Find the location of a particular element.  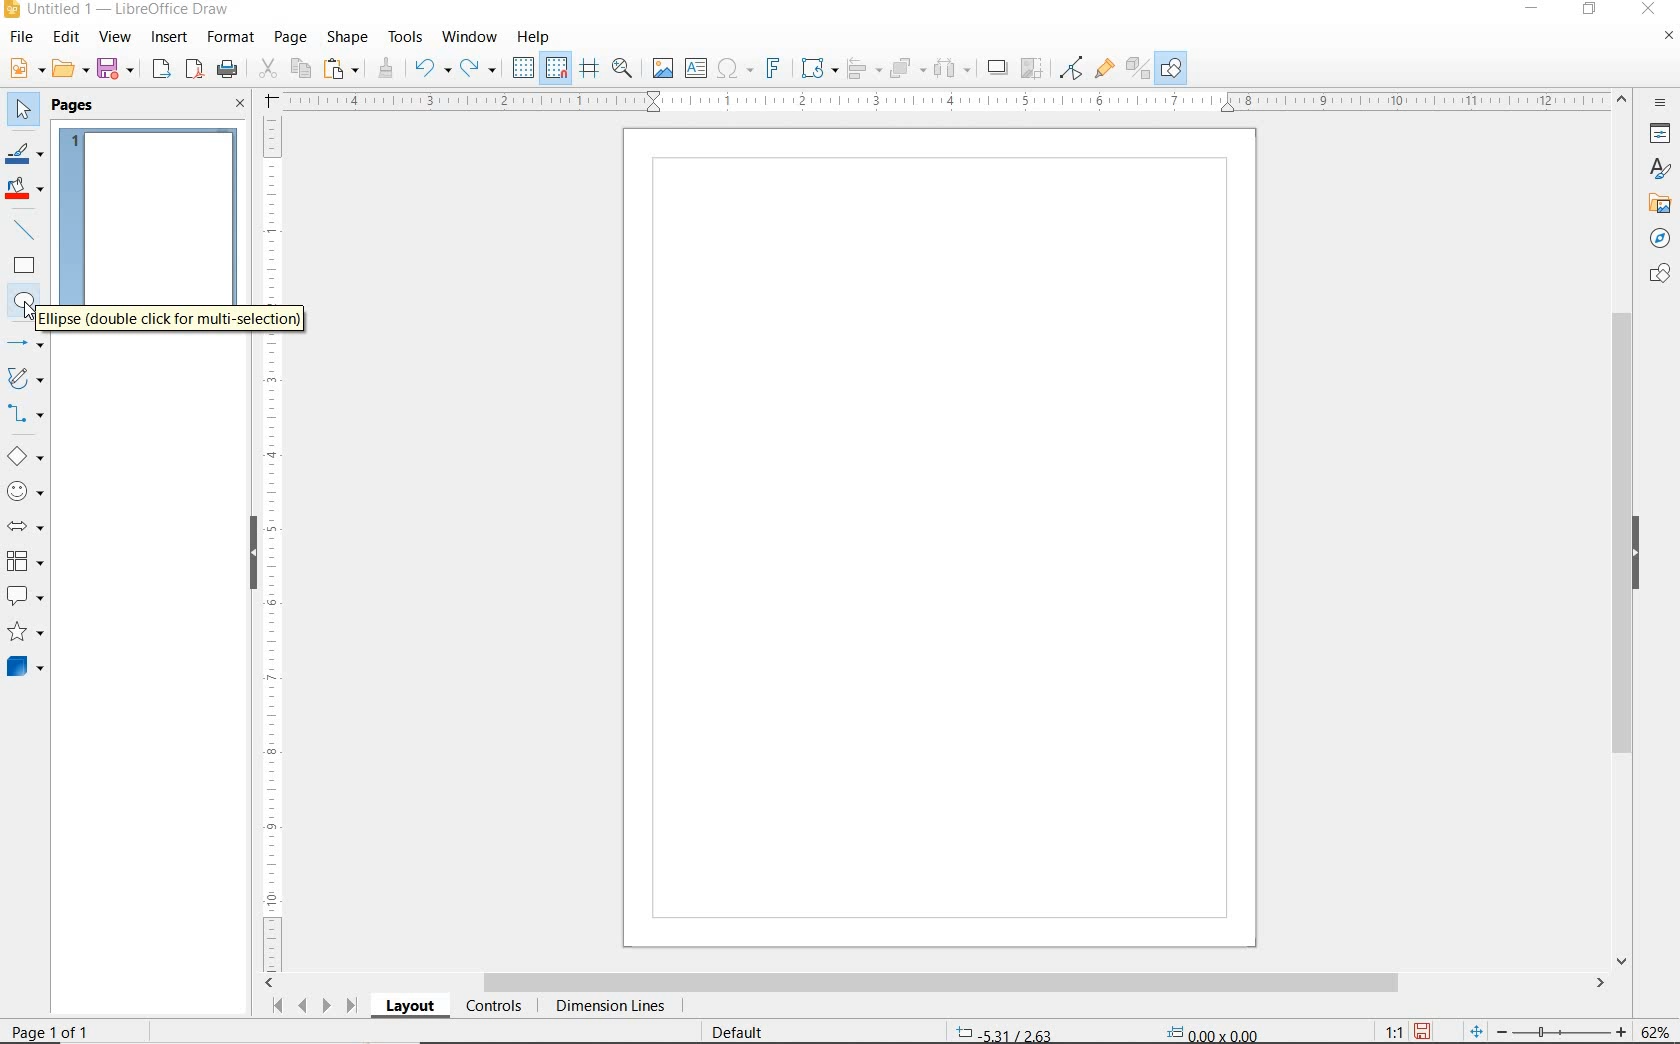

DEFAULT is located at coordinates (744, 1030).